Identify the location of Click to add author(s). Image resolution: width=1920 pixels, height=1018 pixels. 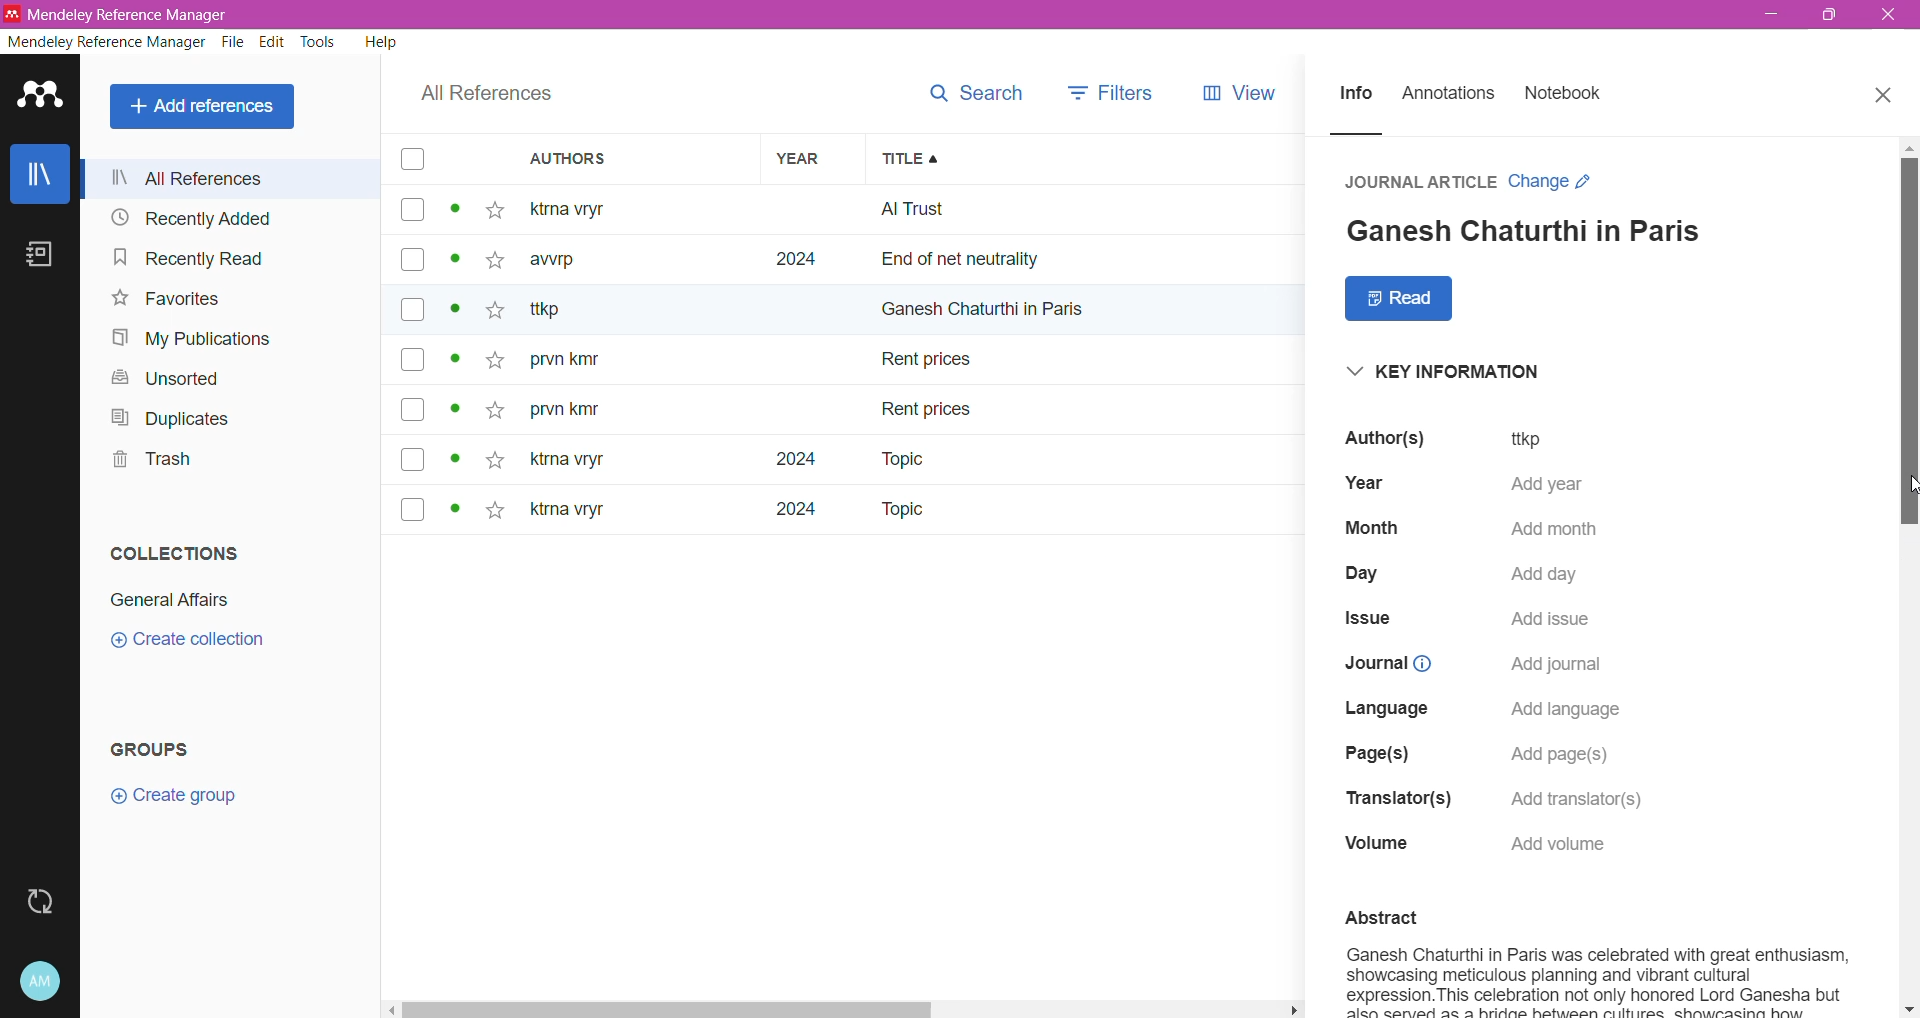
(1552, 438).